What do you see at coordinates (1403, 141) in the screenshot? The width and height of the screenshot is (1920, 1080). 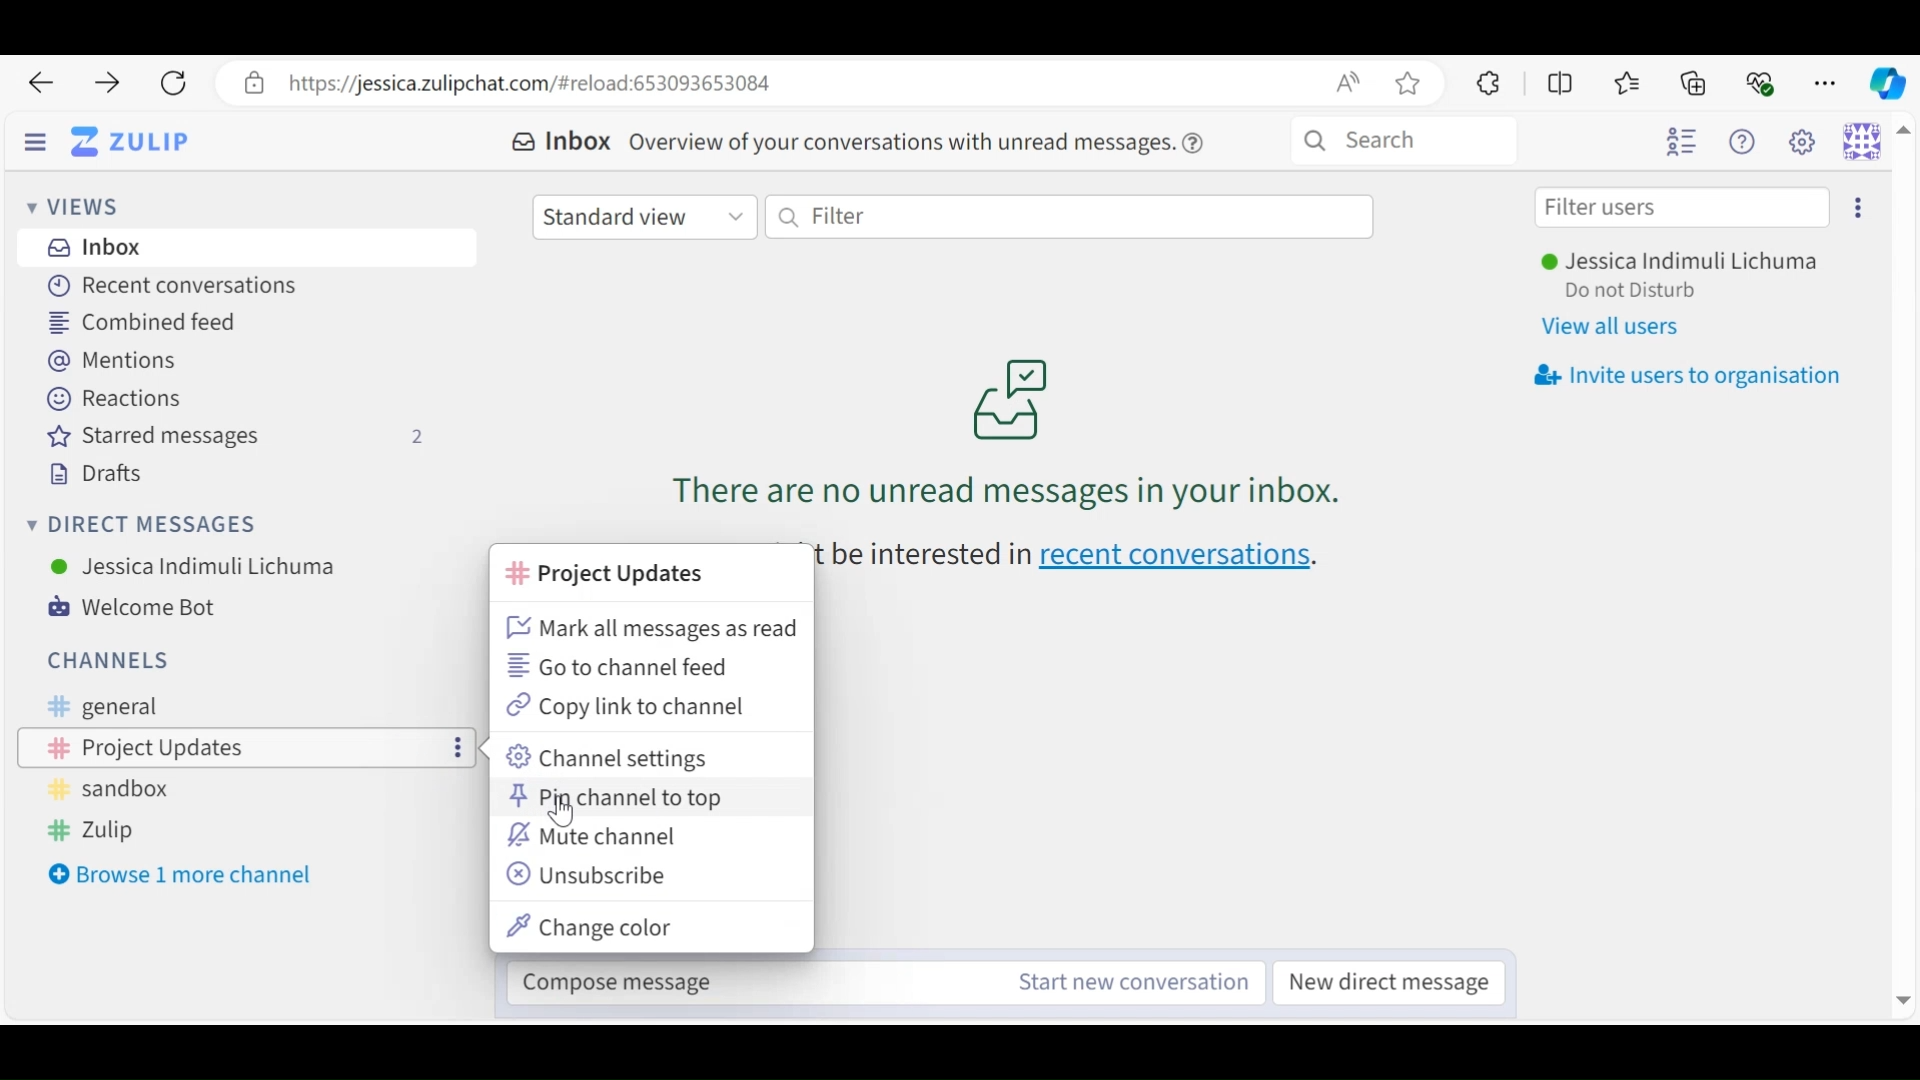 I see `Search` at bounding box center [1403, 141].